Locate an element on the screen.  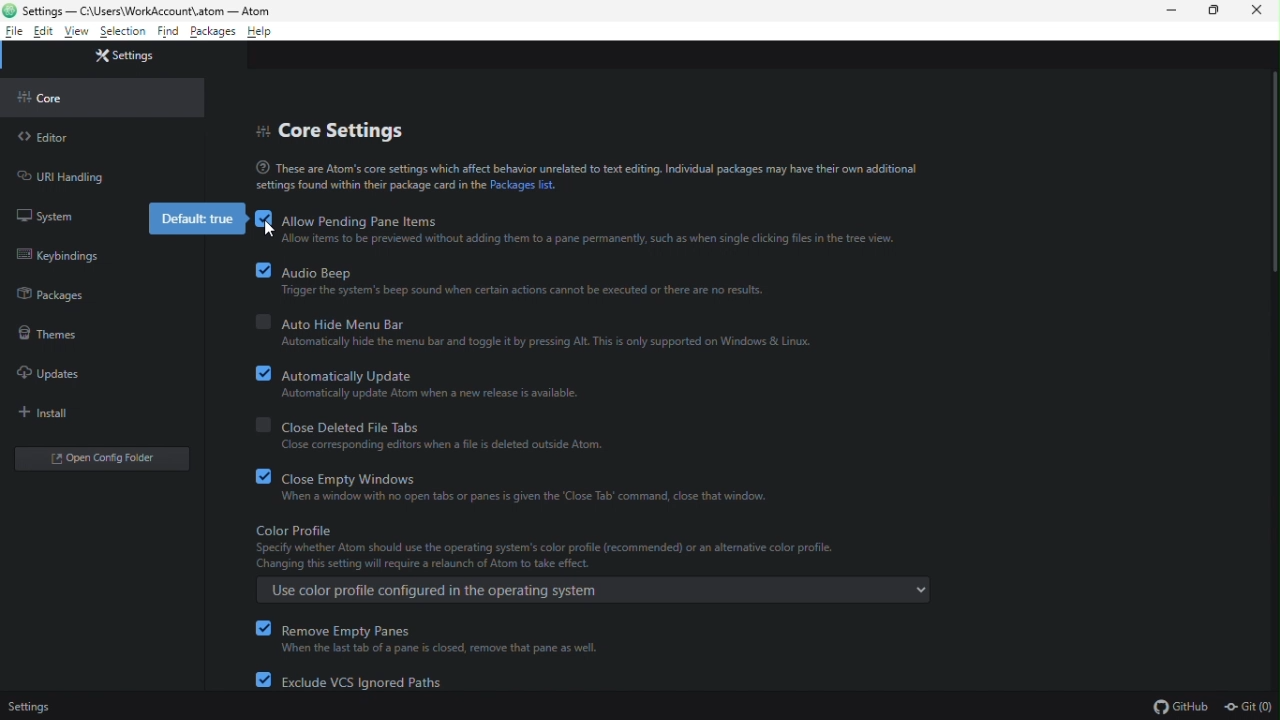
themes is located at coordinates (49, 332).